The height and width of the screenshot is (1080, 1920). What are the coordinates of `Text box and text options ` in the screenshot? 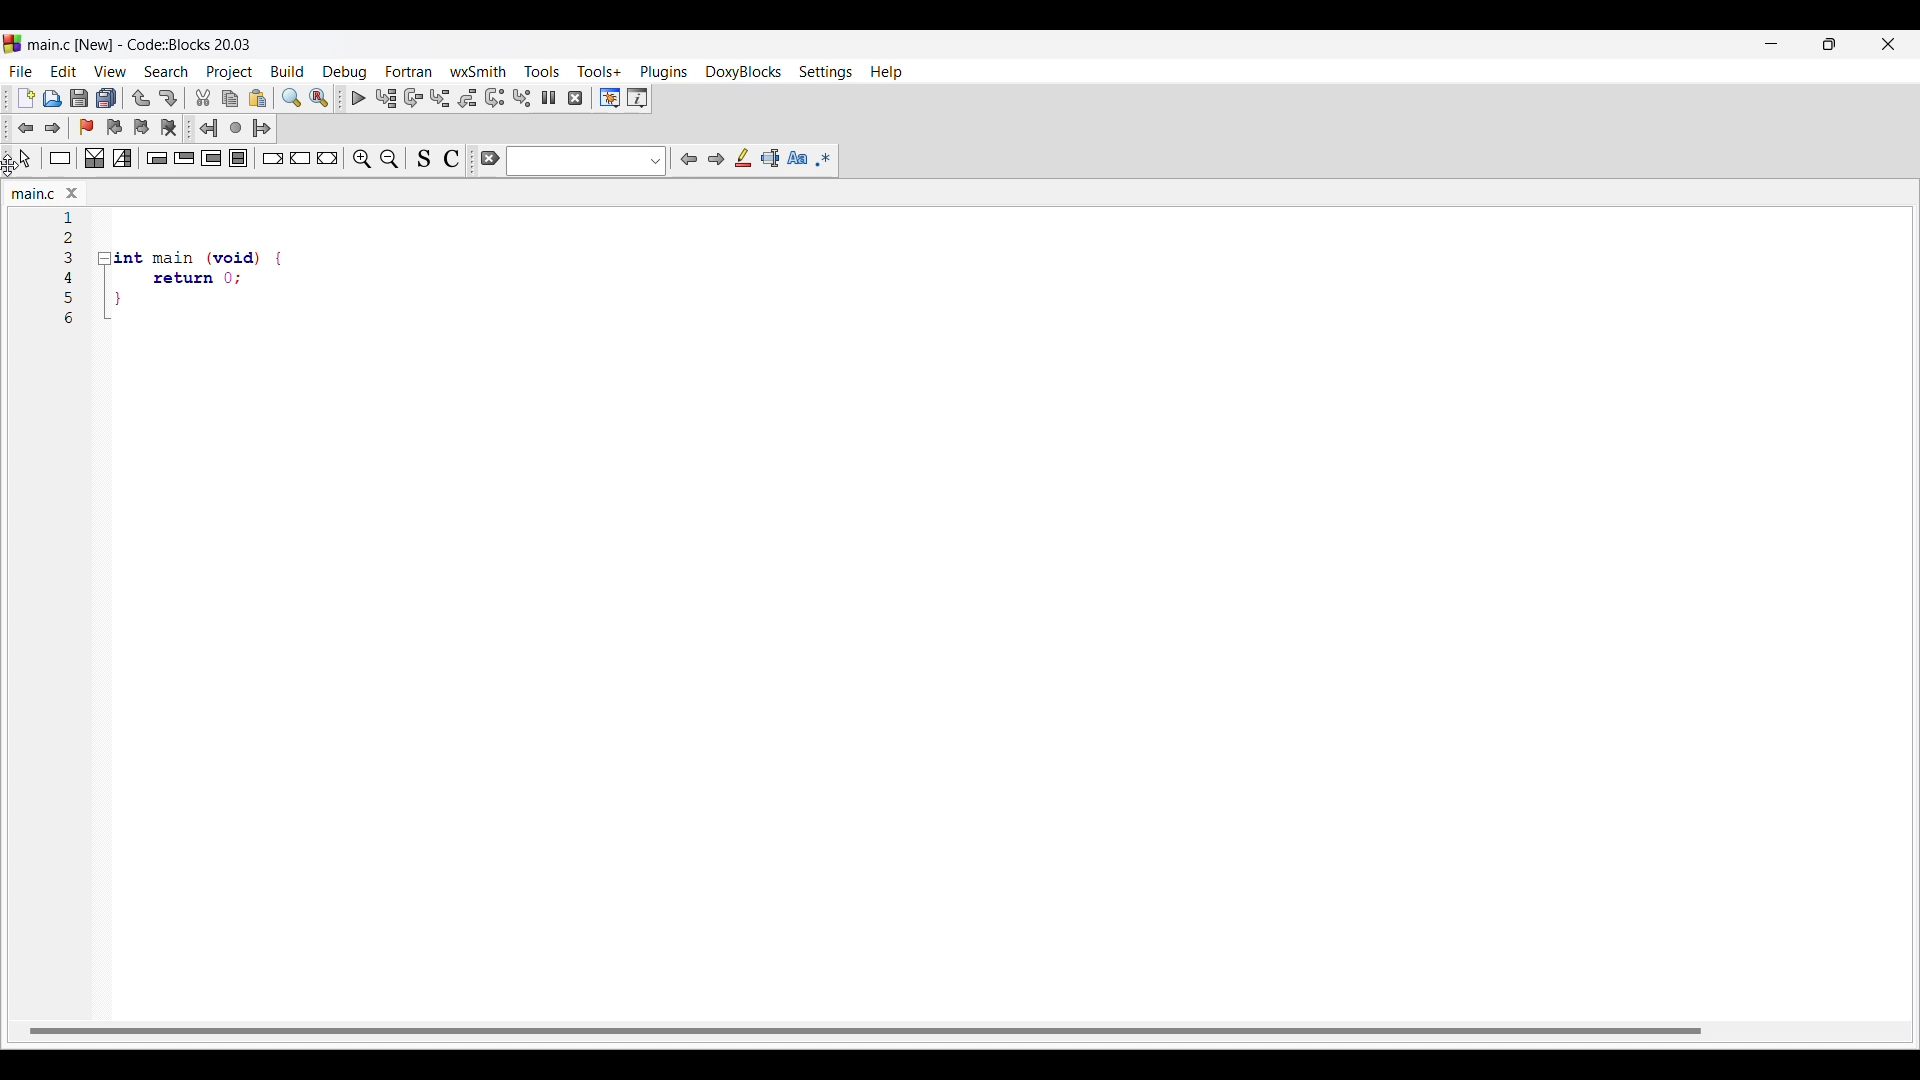 It's located at (587, 161).